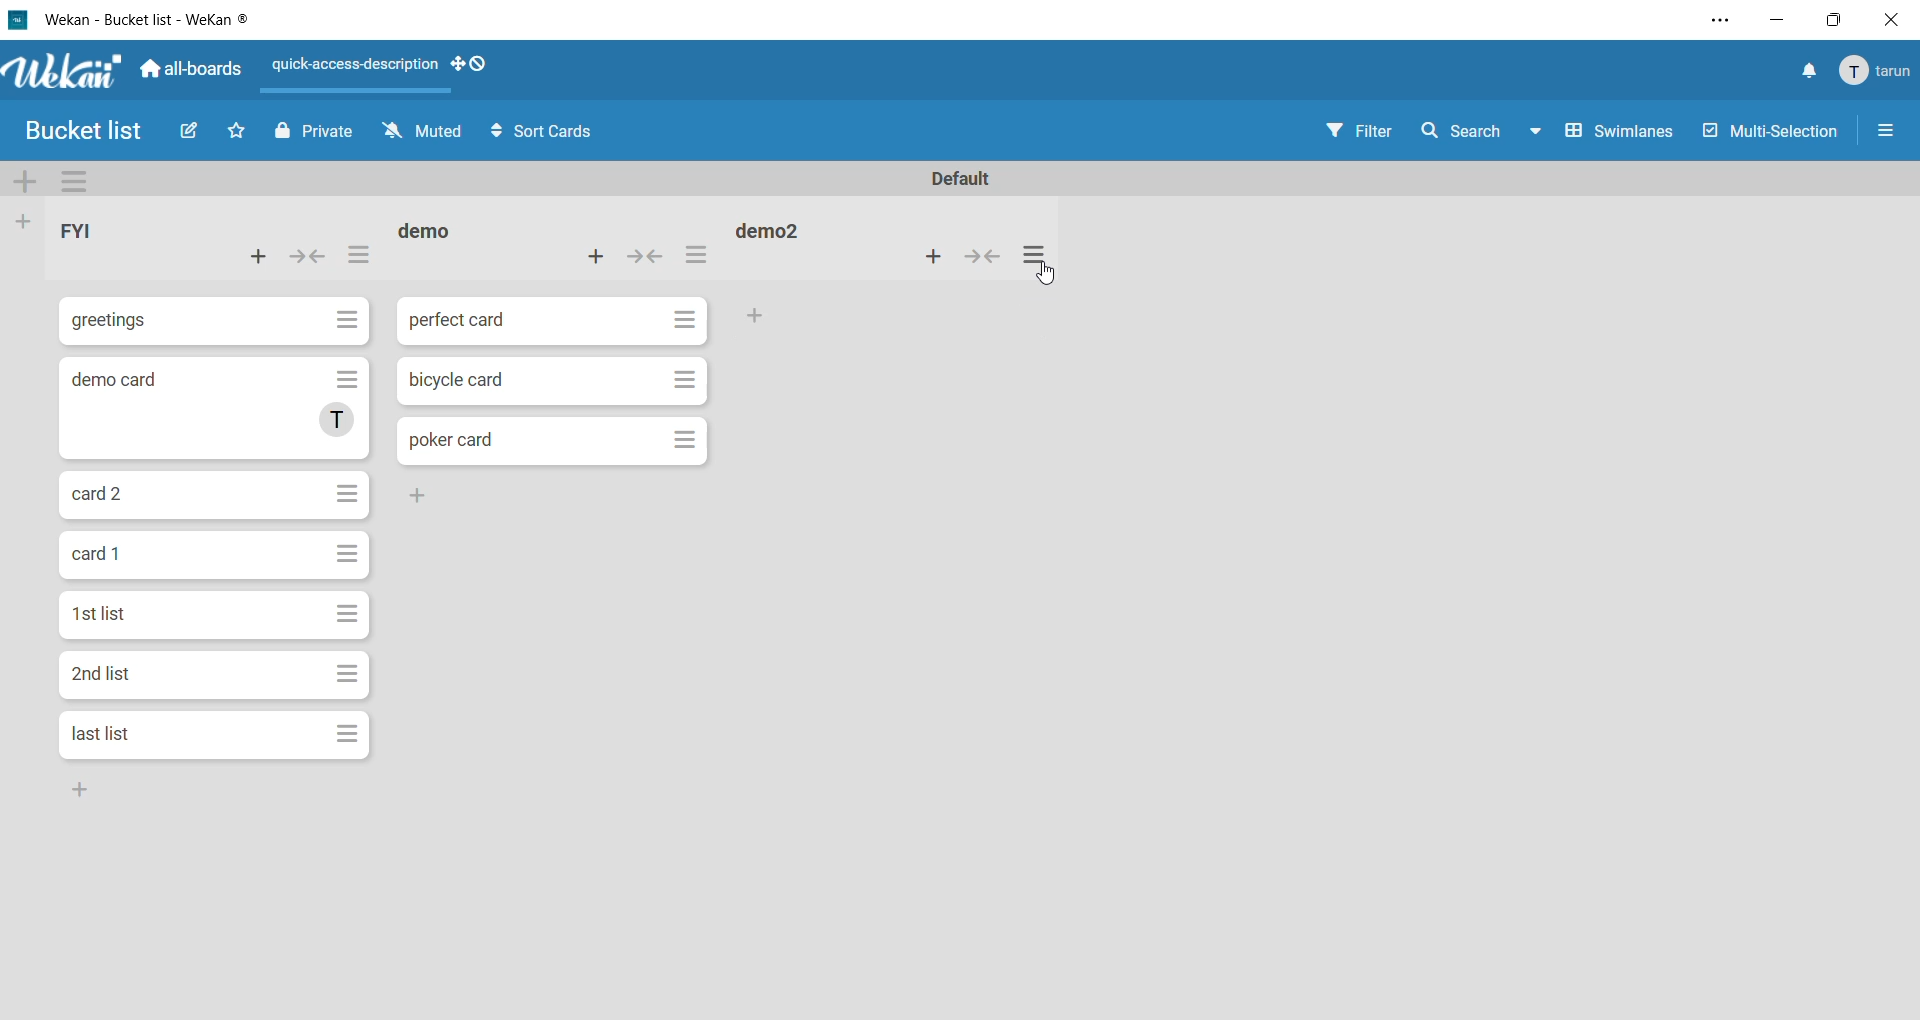 Image resolution: width=1920 pixels, height=1020 pixels. What do you see at coordinates (931, 259) in the screenshot?
I see `add card` at bounding box center [931, 259].